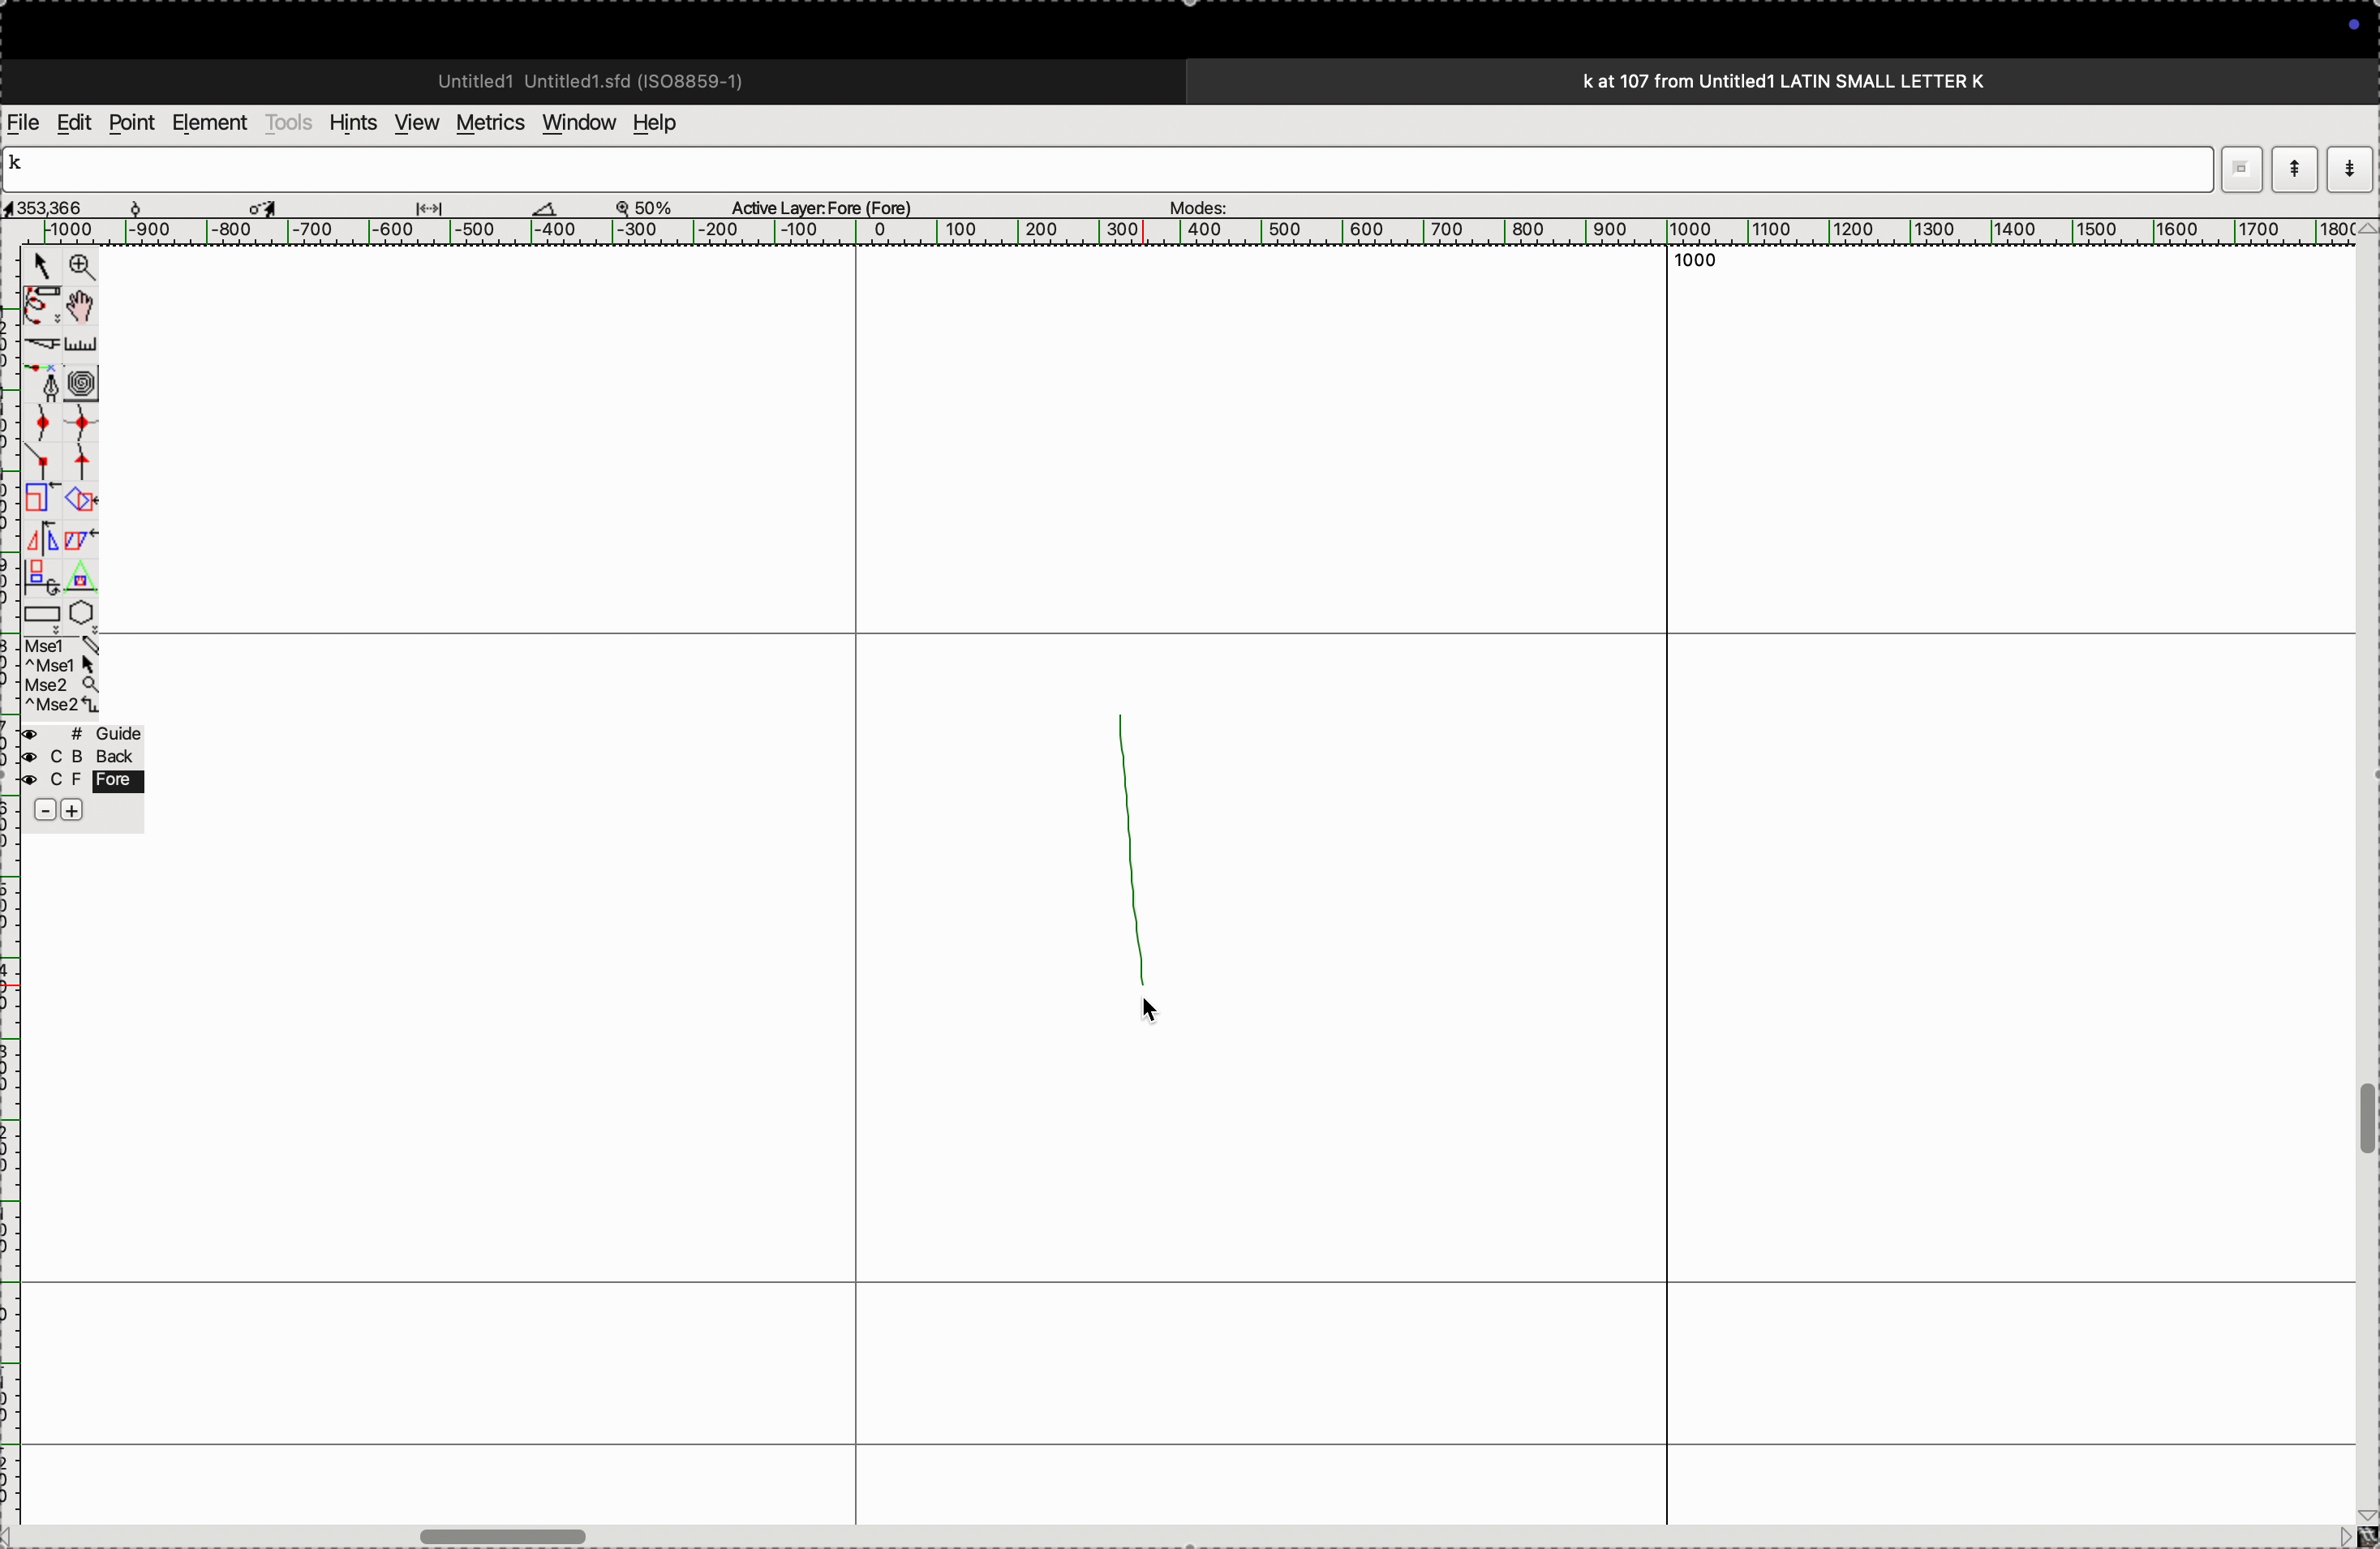 This screenshot has width=2380, height=1549. Describe the element at coordinates (520, 1536) in the screenshot. I see `toggle` at that location.